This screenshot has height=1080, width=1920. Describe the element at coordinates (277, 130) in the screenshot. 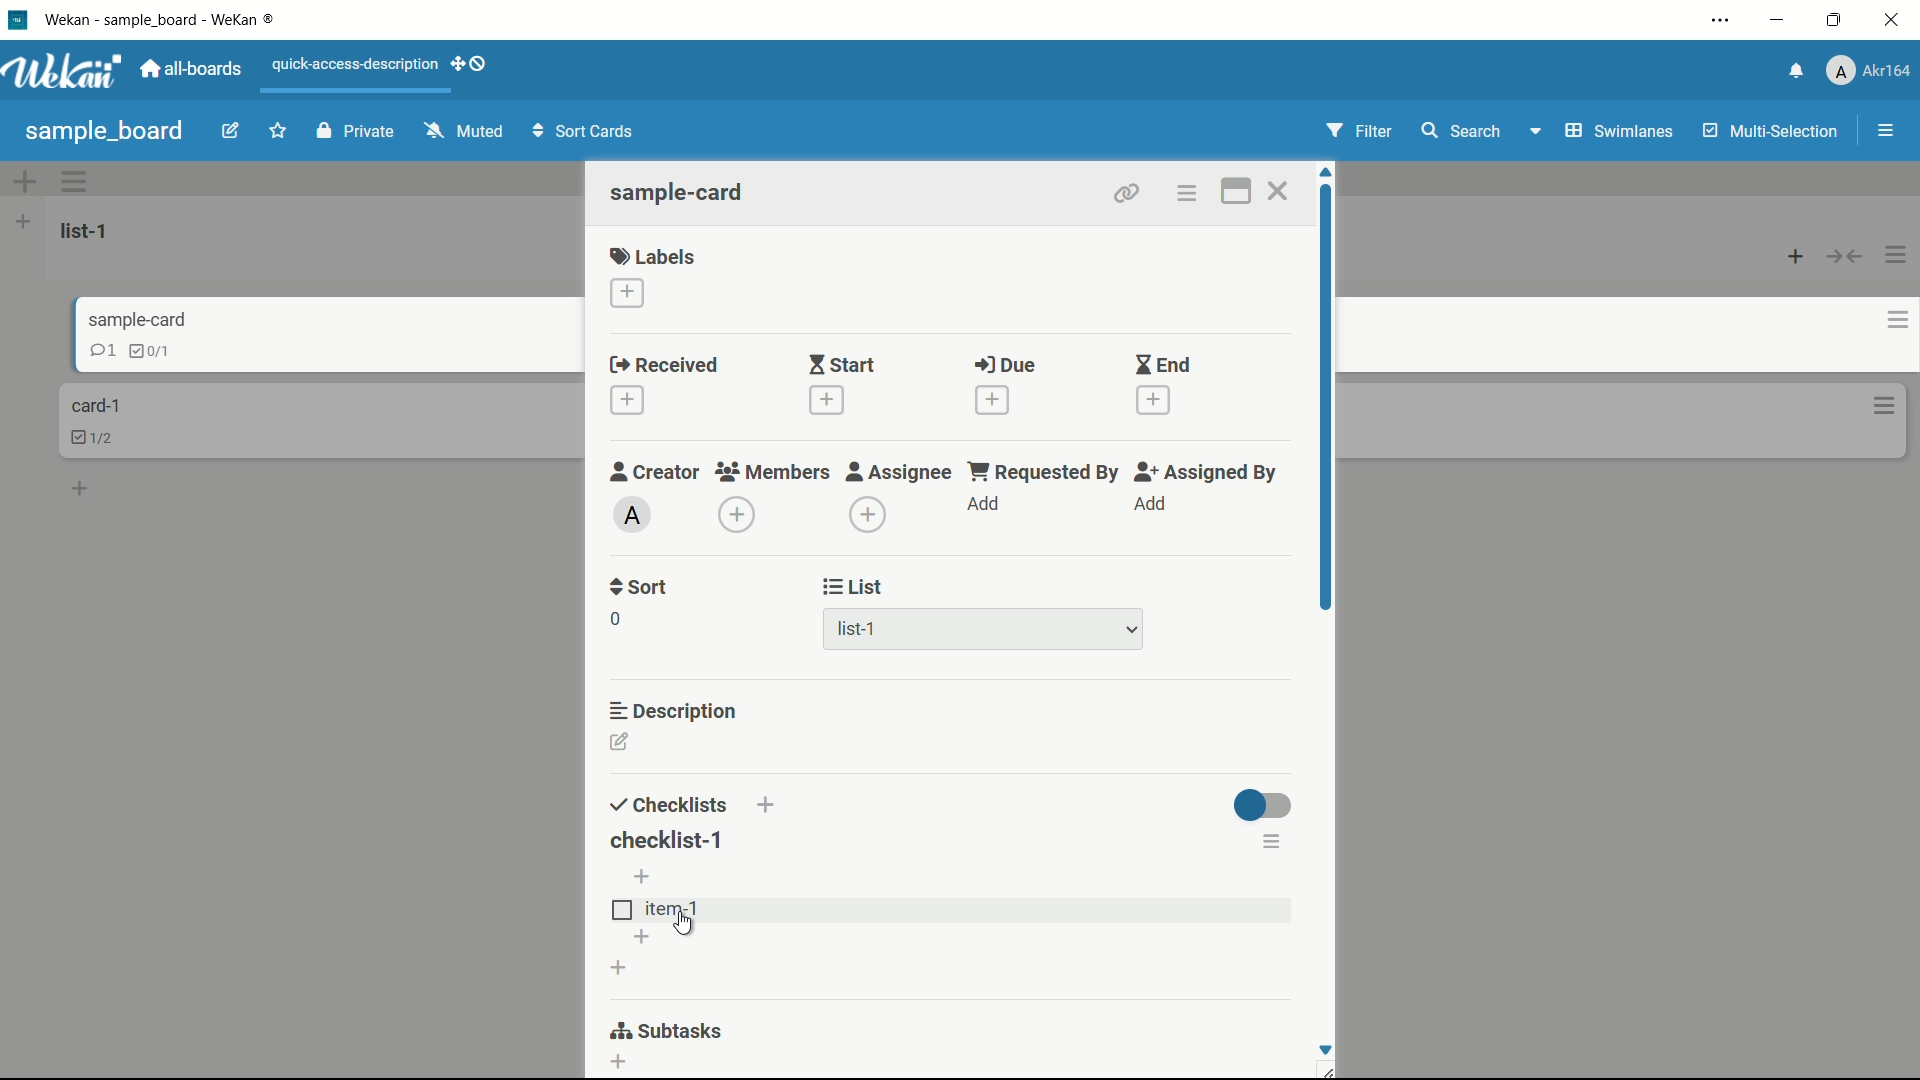

I see `star` at that location.